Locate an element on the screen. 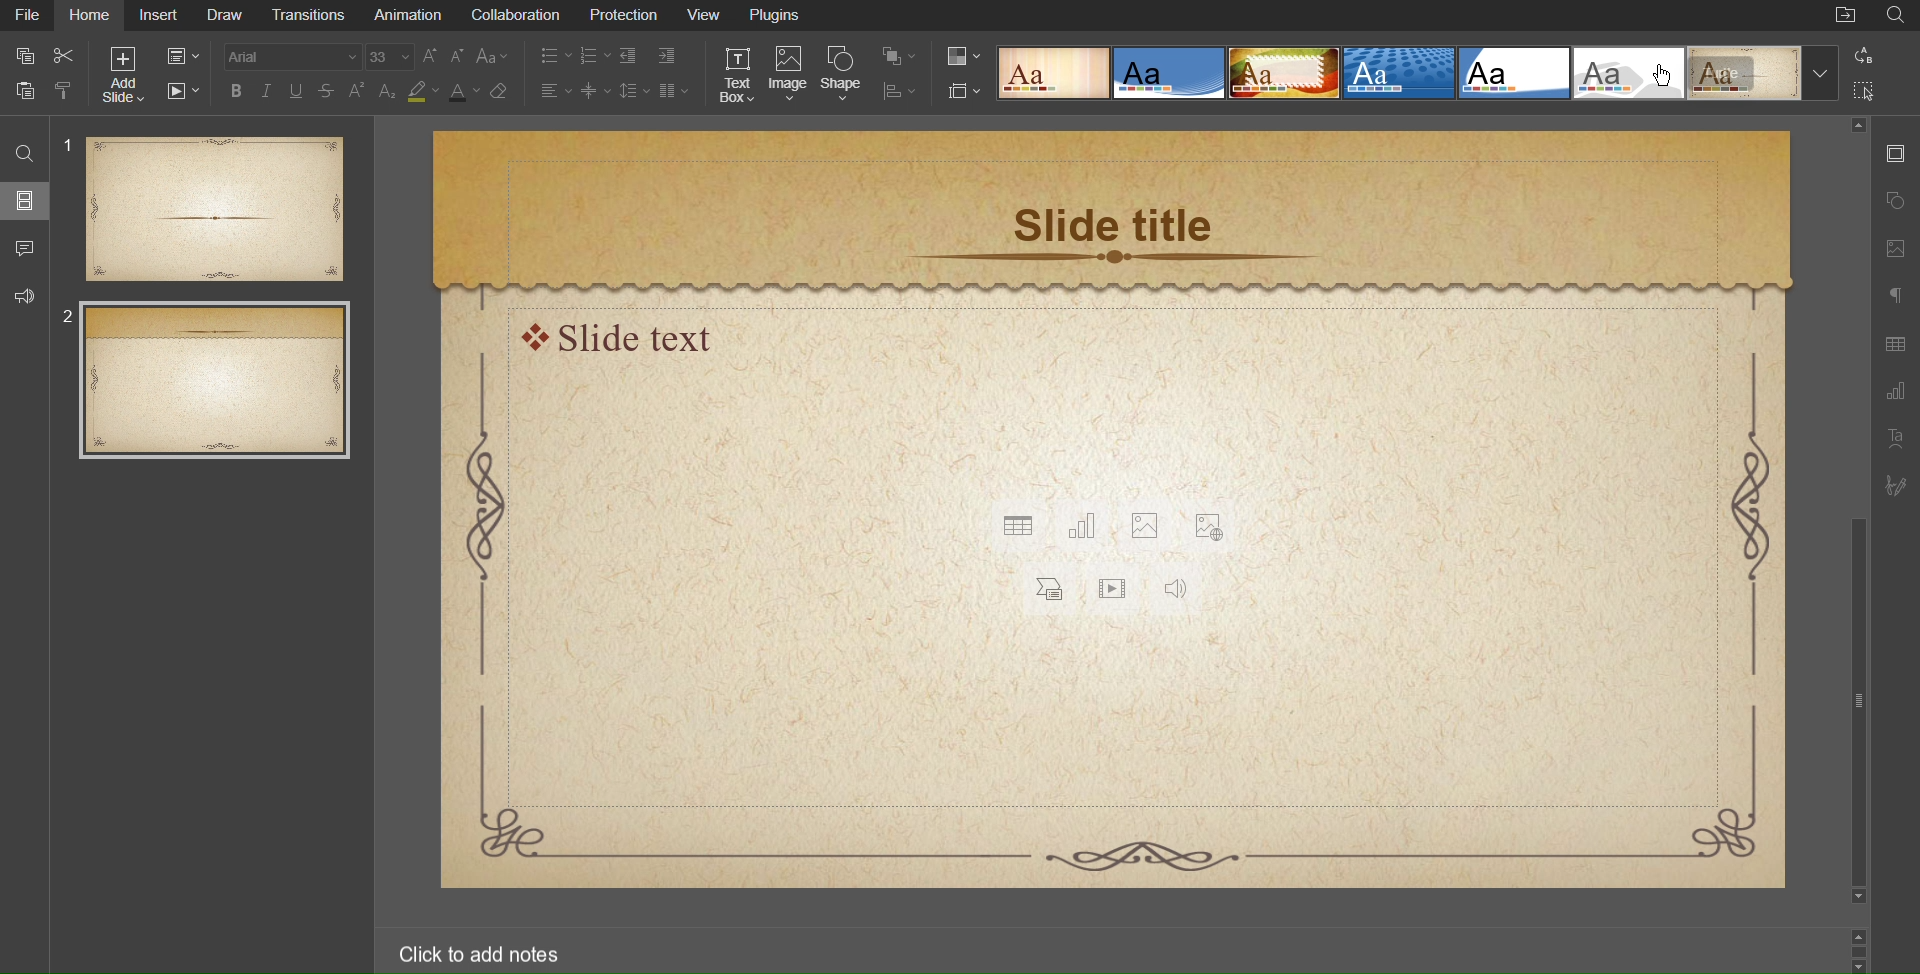  mouse pointer is located at coordinates (1668, 77).